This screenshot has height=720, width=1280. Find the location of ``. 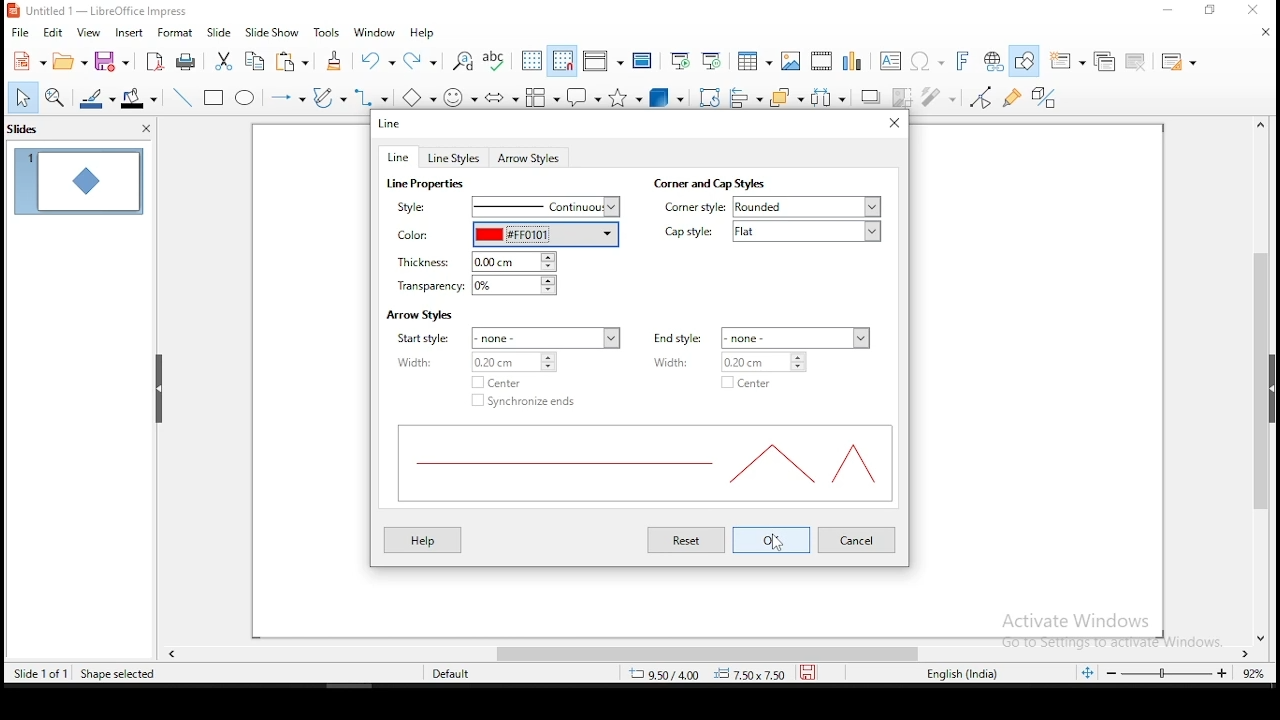

 is located at coordinates (928, 62).